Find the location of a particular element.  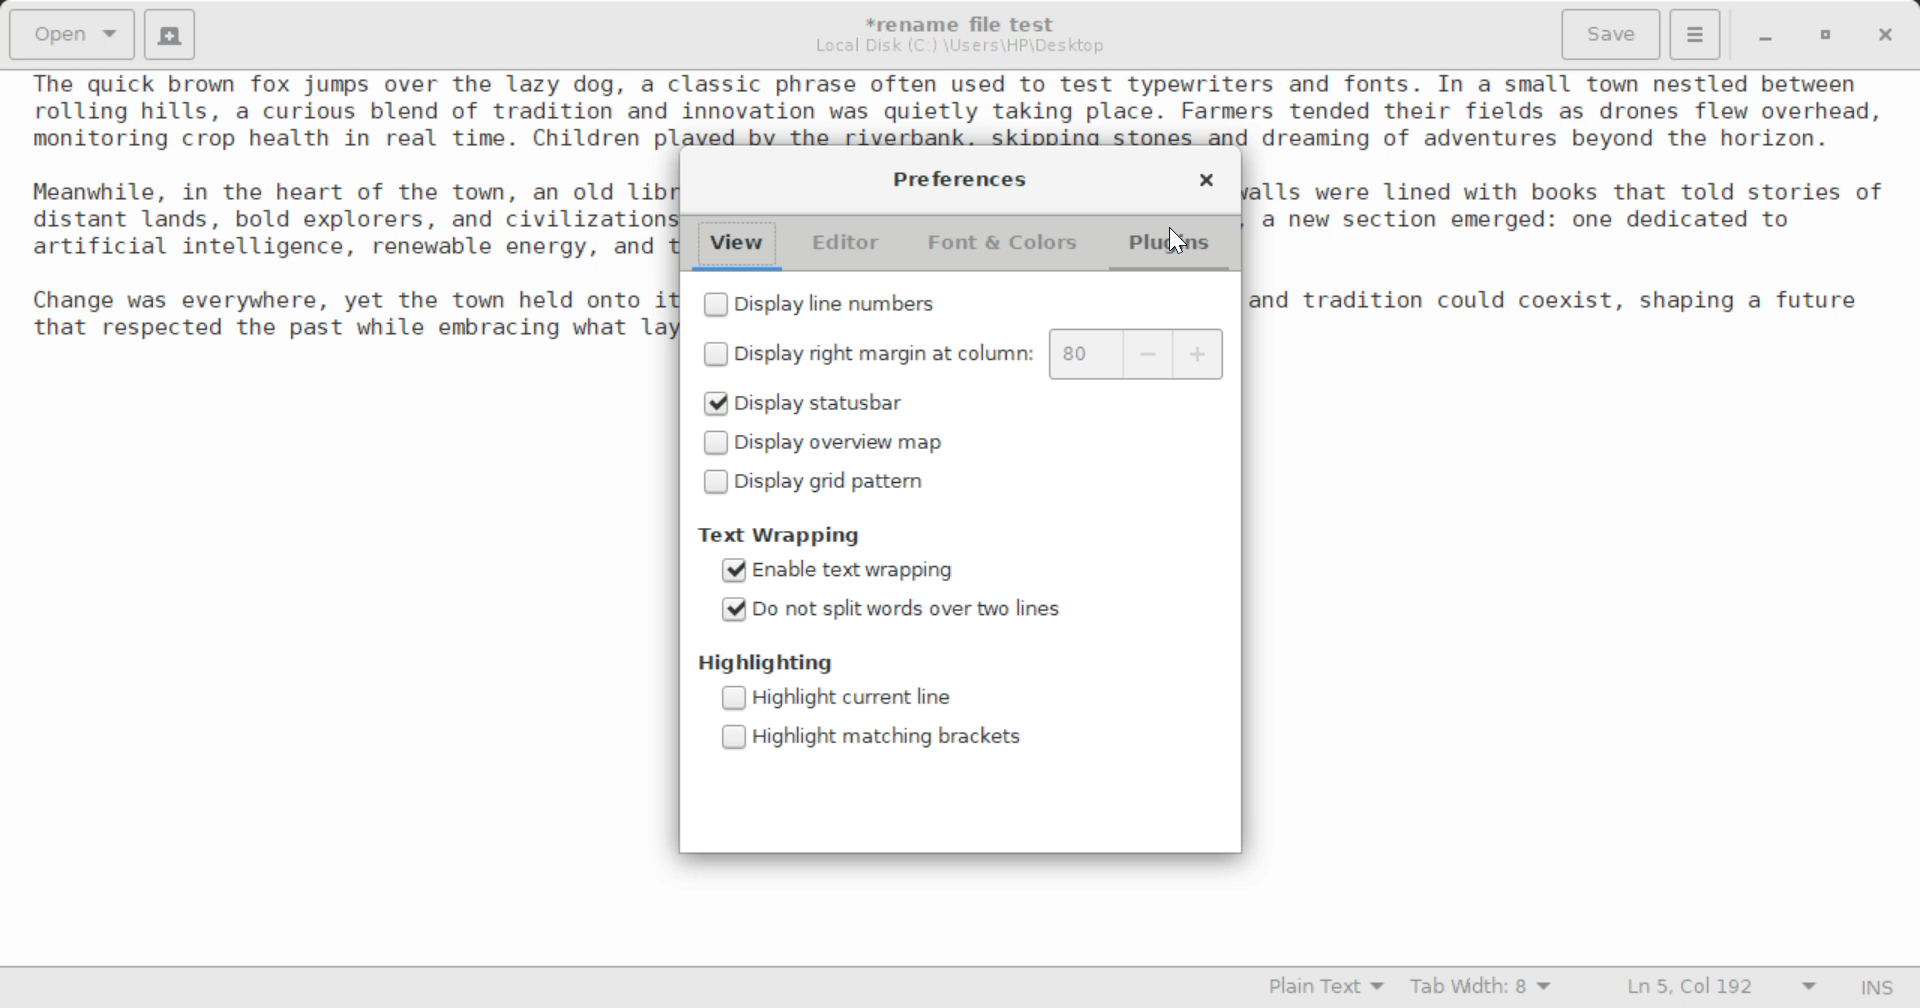

View Tab is located at coordinates (737, 247).